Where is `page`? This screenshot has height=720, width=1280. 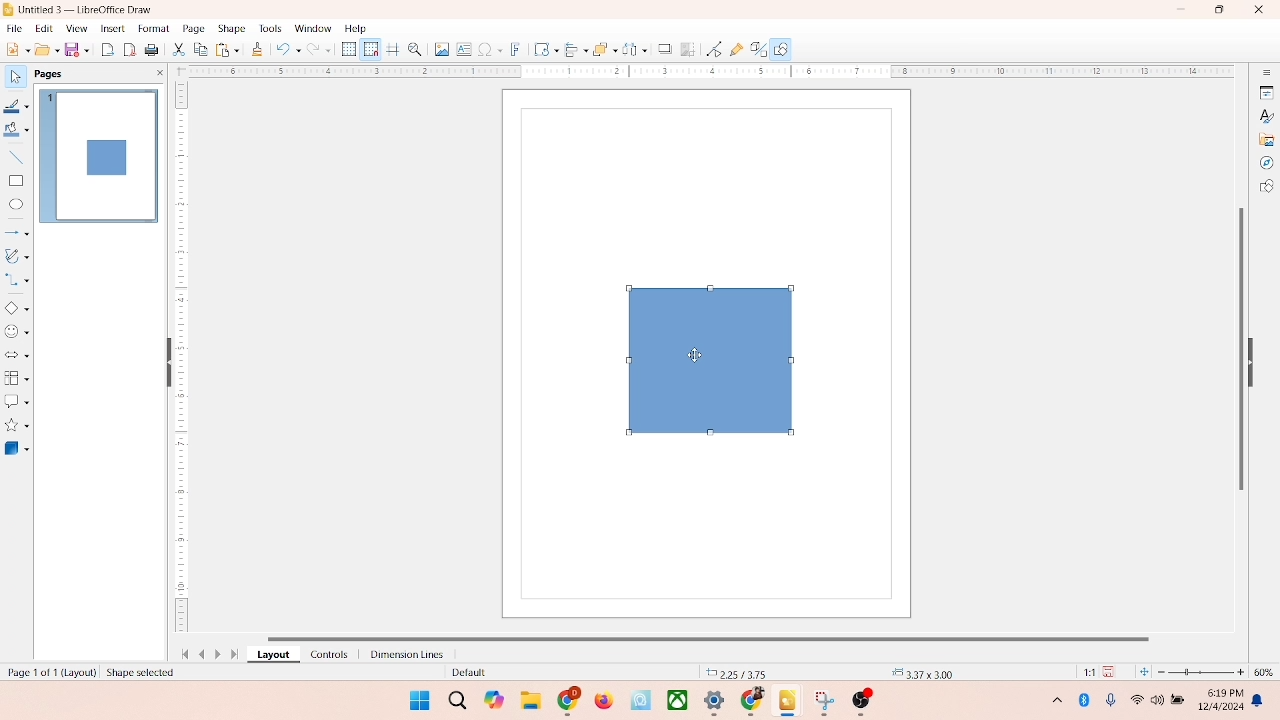
page is located at coordinates (191, 29).